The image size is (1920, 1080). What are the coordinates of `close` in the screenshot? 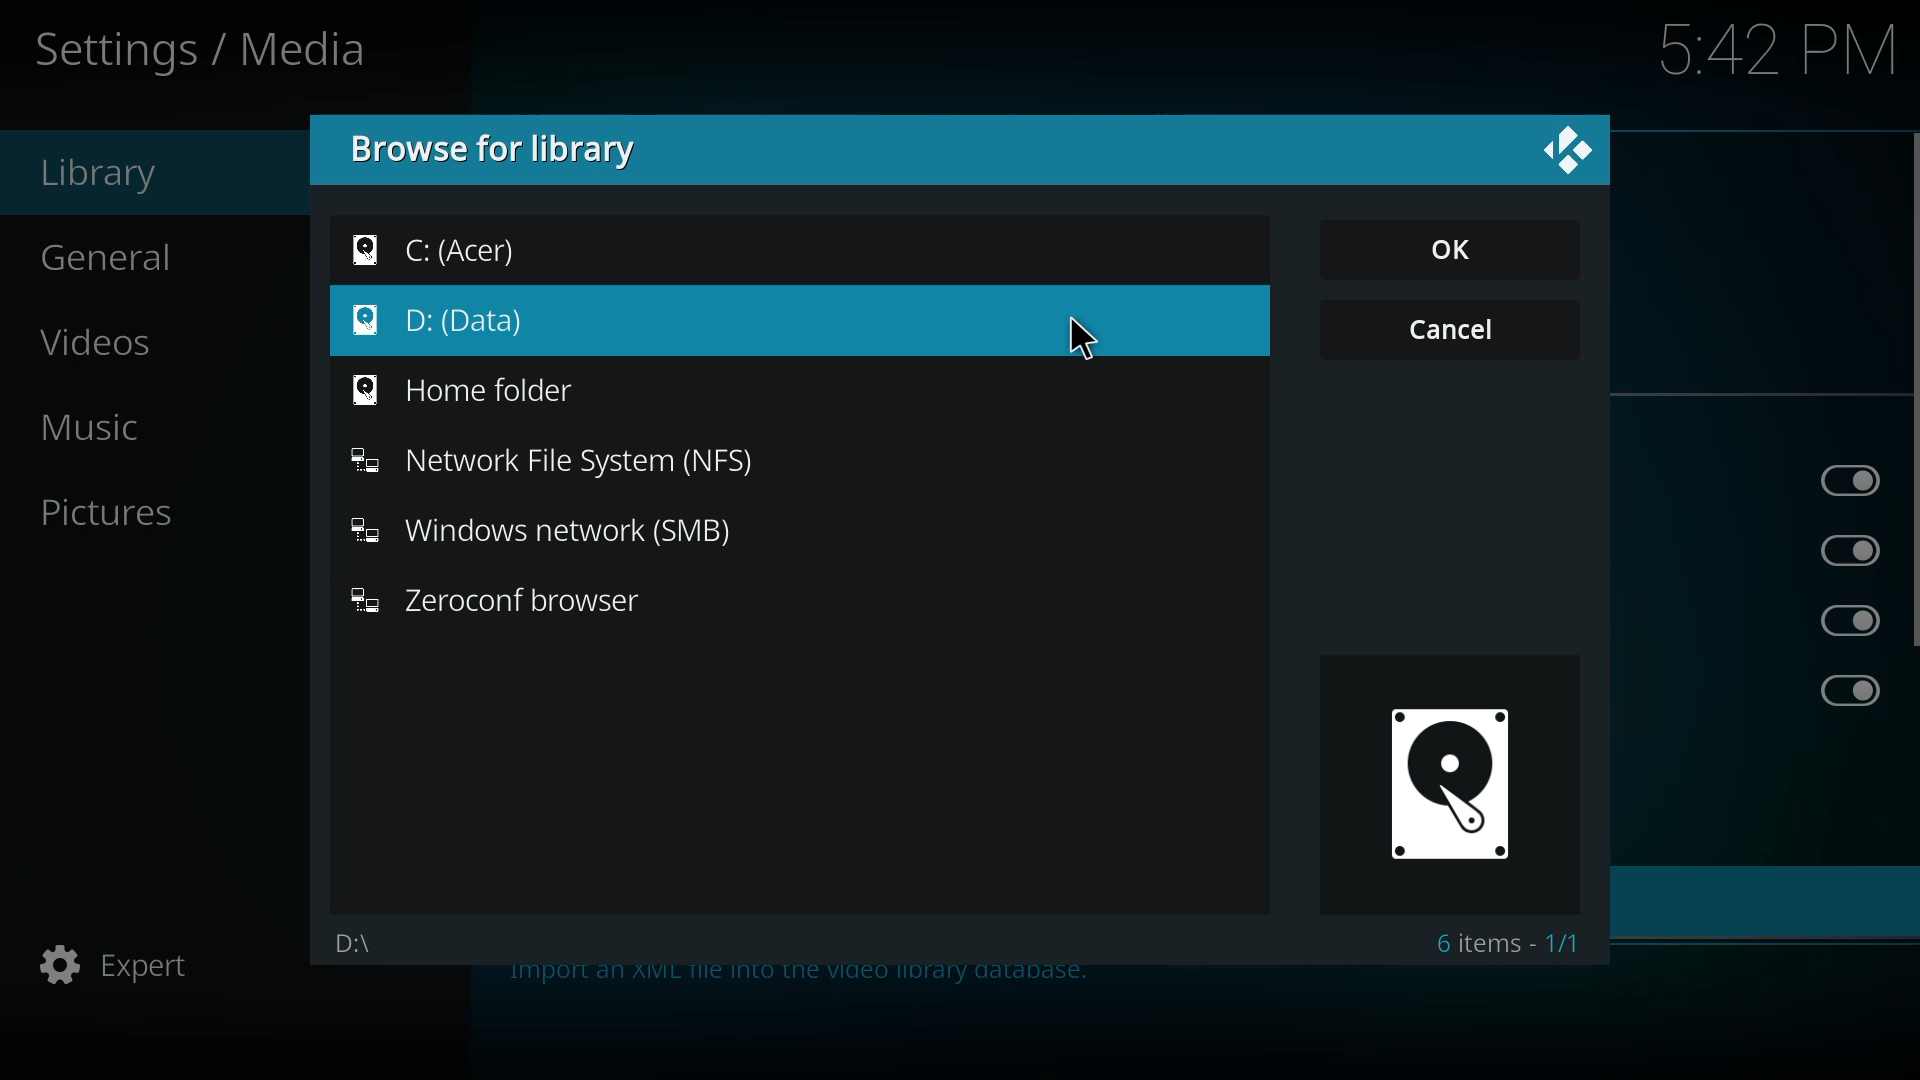 It's located at (1566, 150).